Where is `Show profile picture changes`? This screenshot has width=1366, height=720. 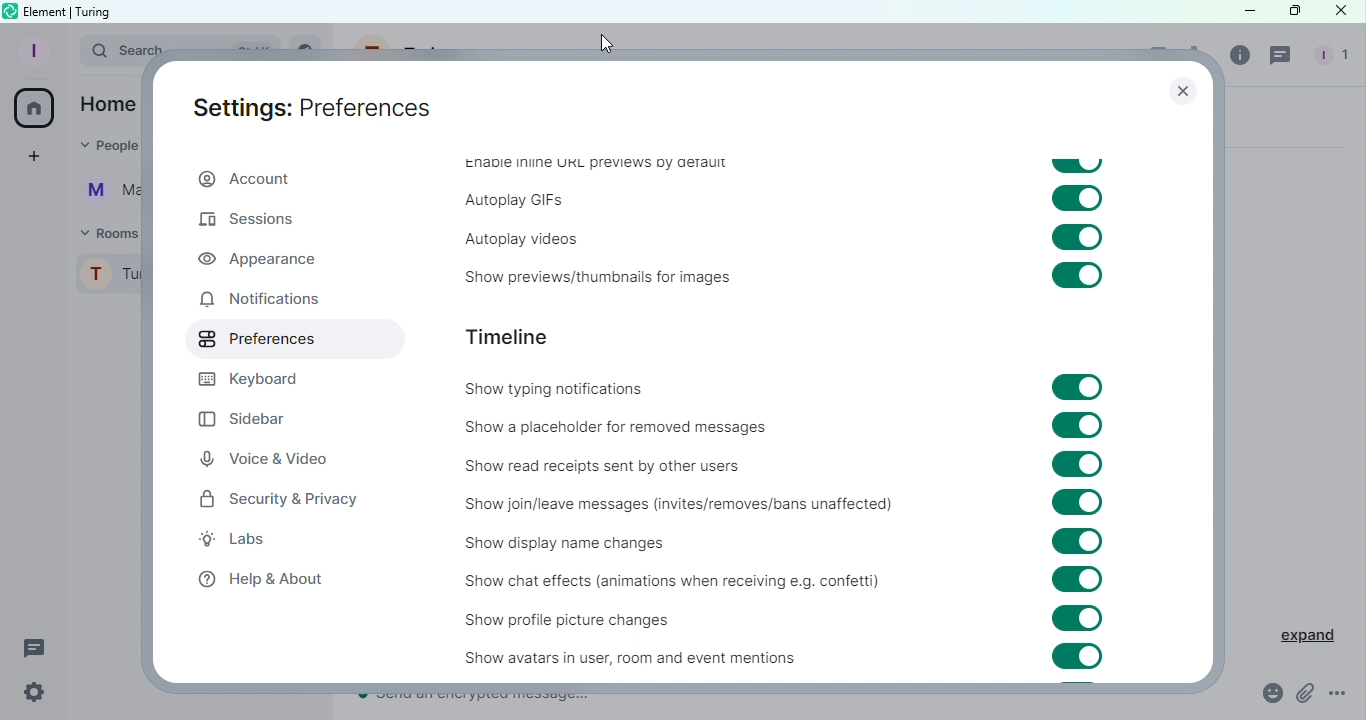
Show profile picture changes is located at coordinates (586, 619).